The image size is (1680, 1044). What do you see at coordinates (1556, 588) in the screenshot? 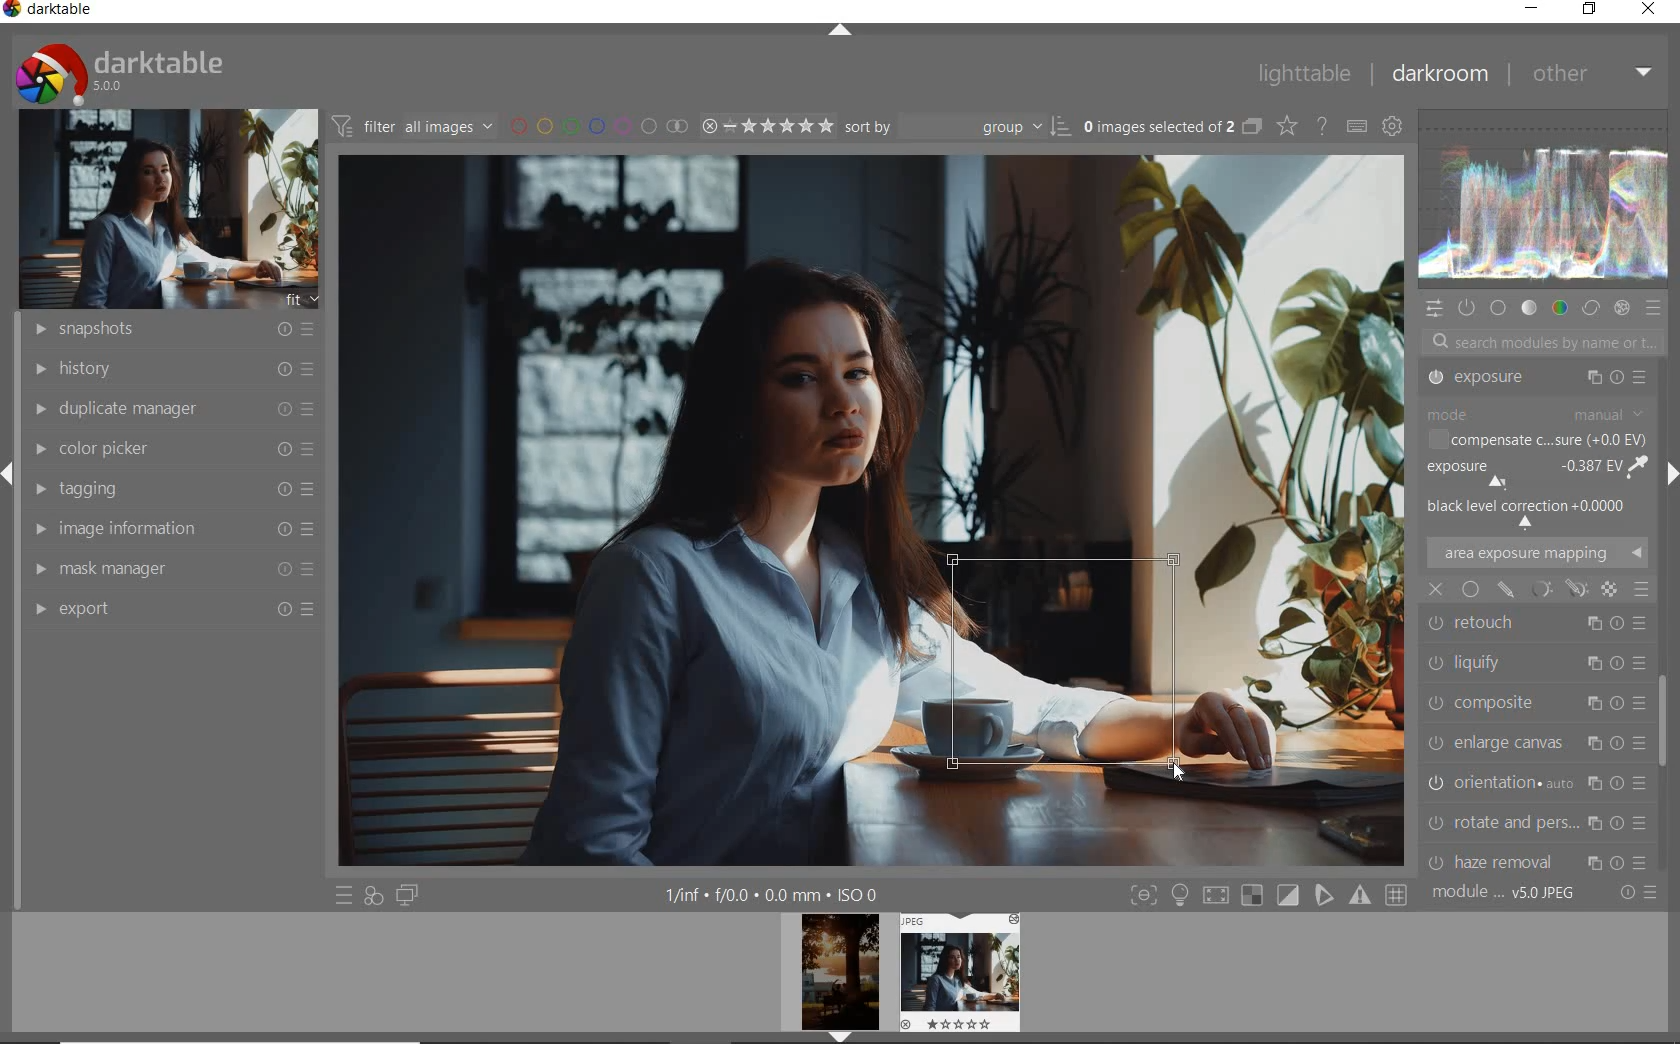
I see `mask options` at bounding box center [1556, 588].